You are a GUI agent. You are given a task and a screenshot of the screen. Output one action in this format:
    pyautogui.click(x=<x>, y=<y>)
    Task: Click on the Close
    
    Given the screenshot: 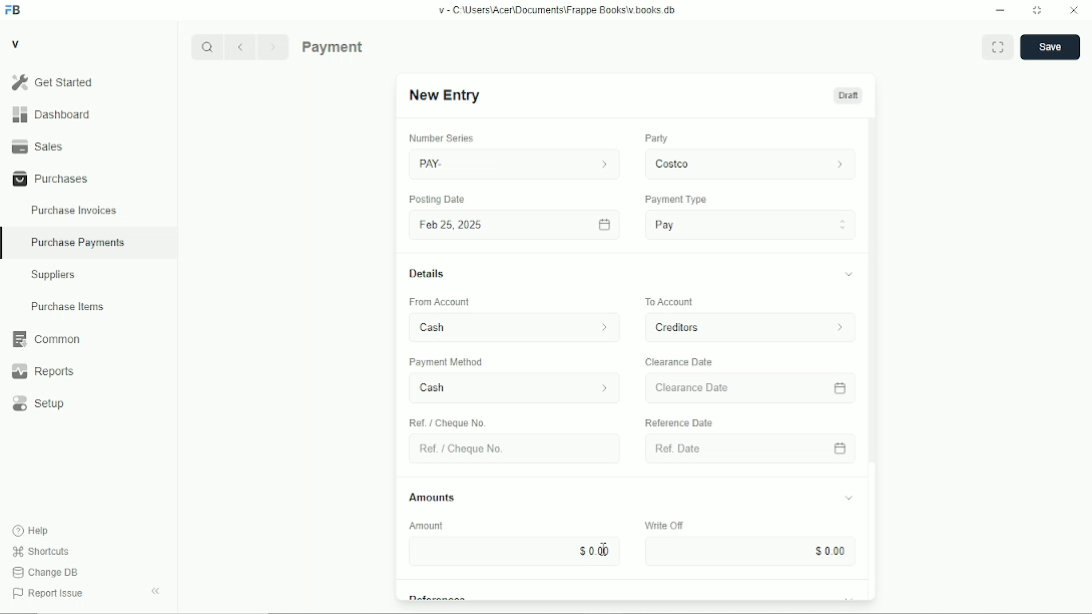 What is the action you would take?
    pyautogui.click(x=1074, y=10)
    